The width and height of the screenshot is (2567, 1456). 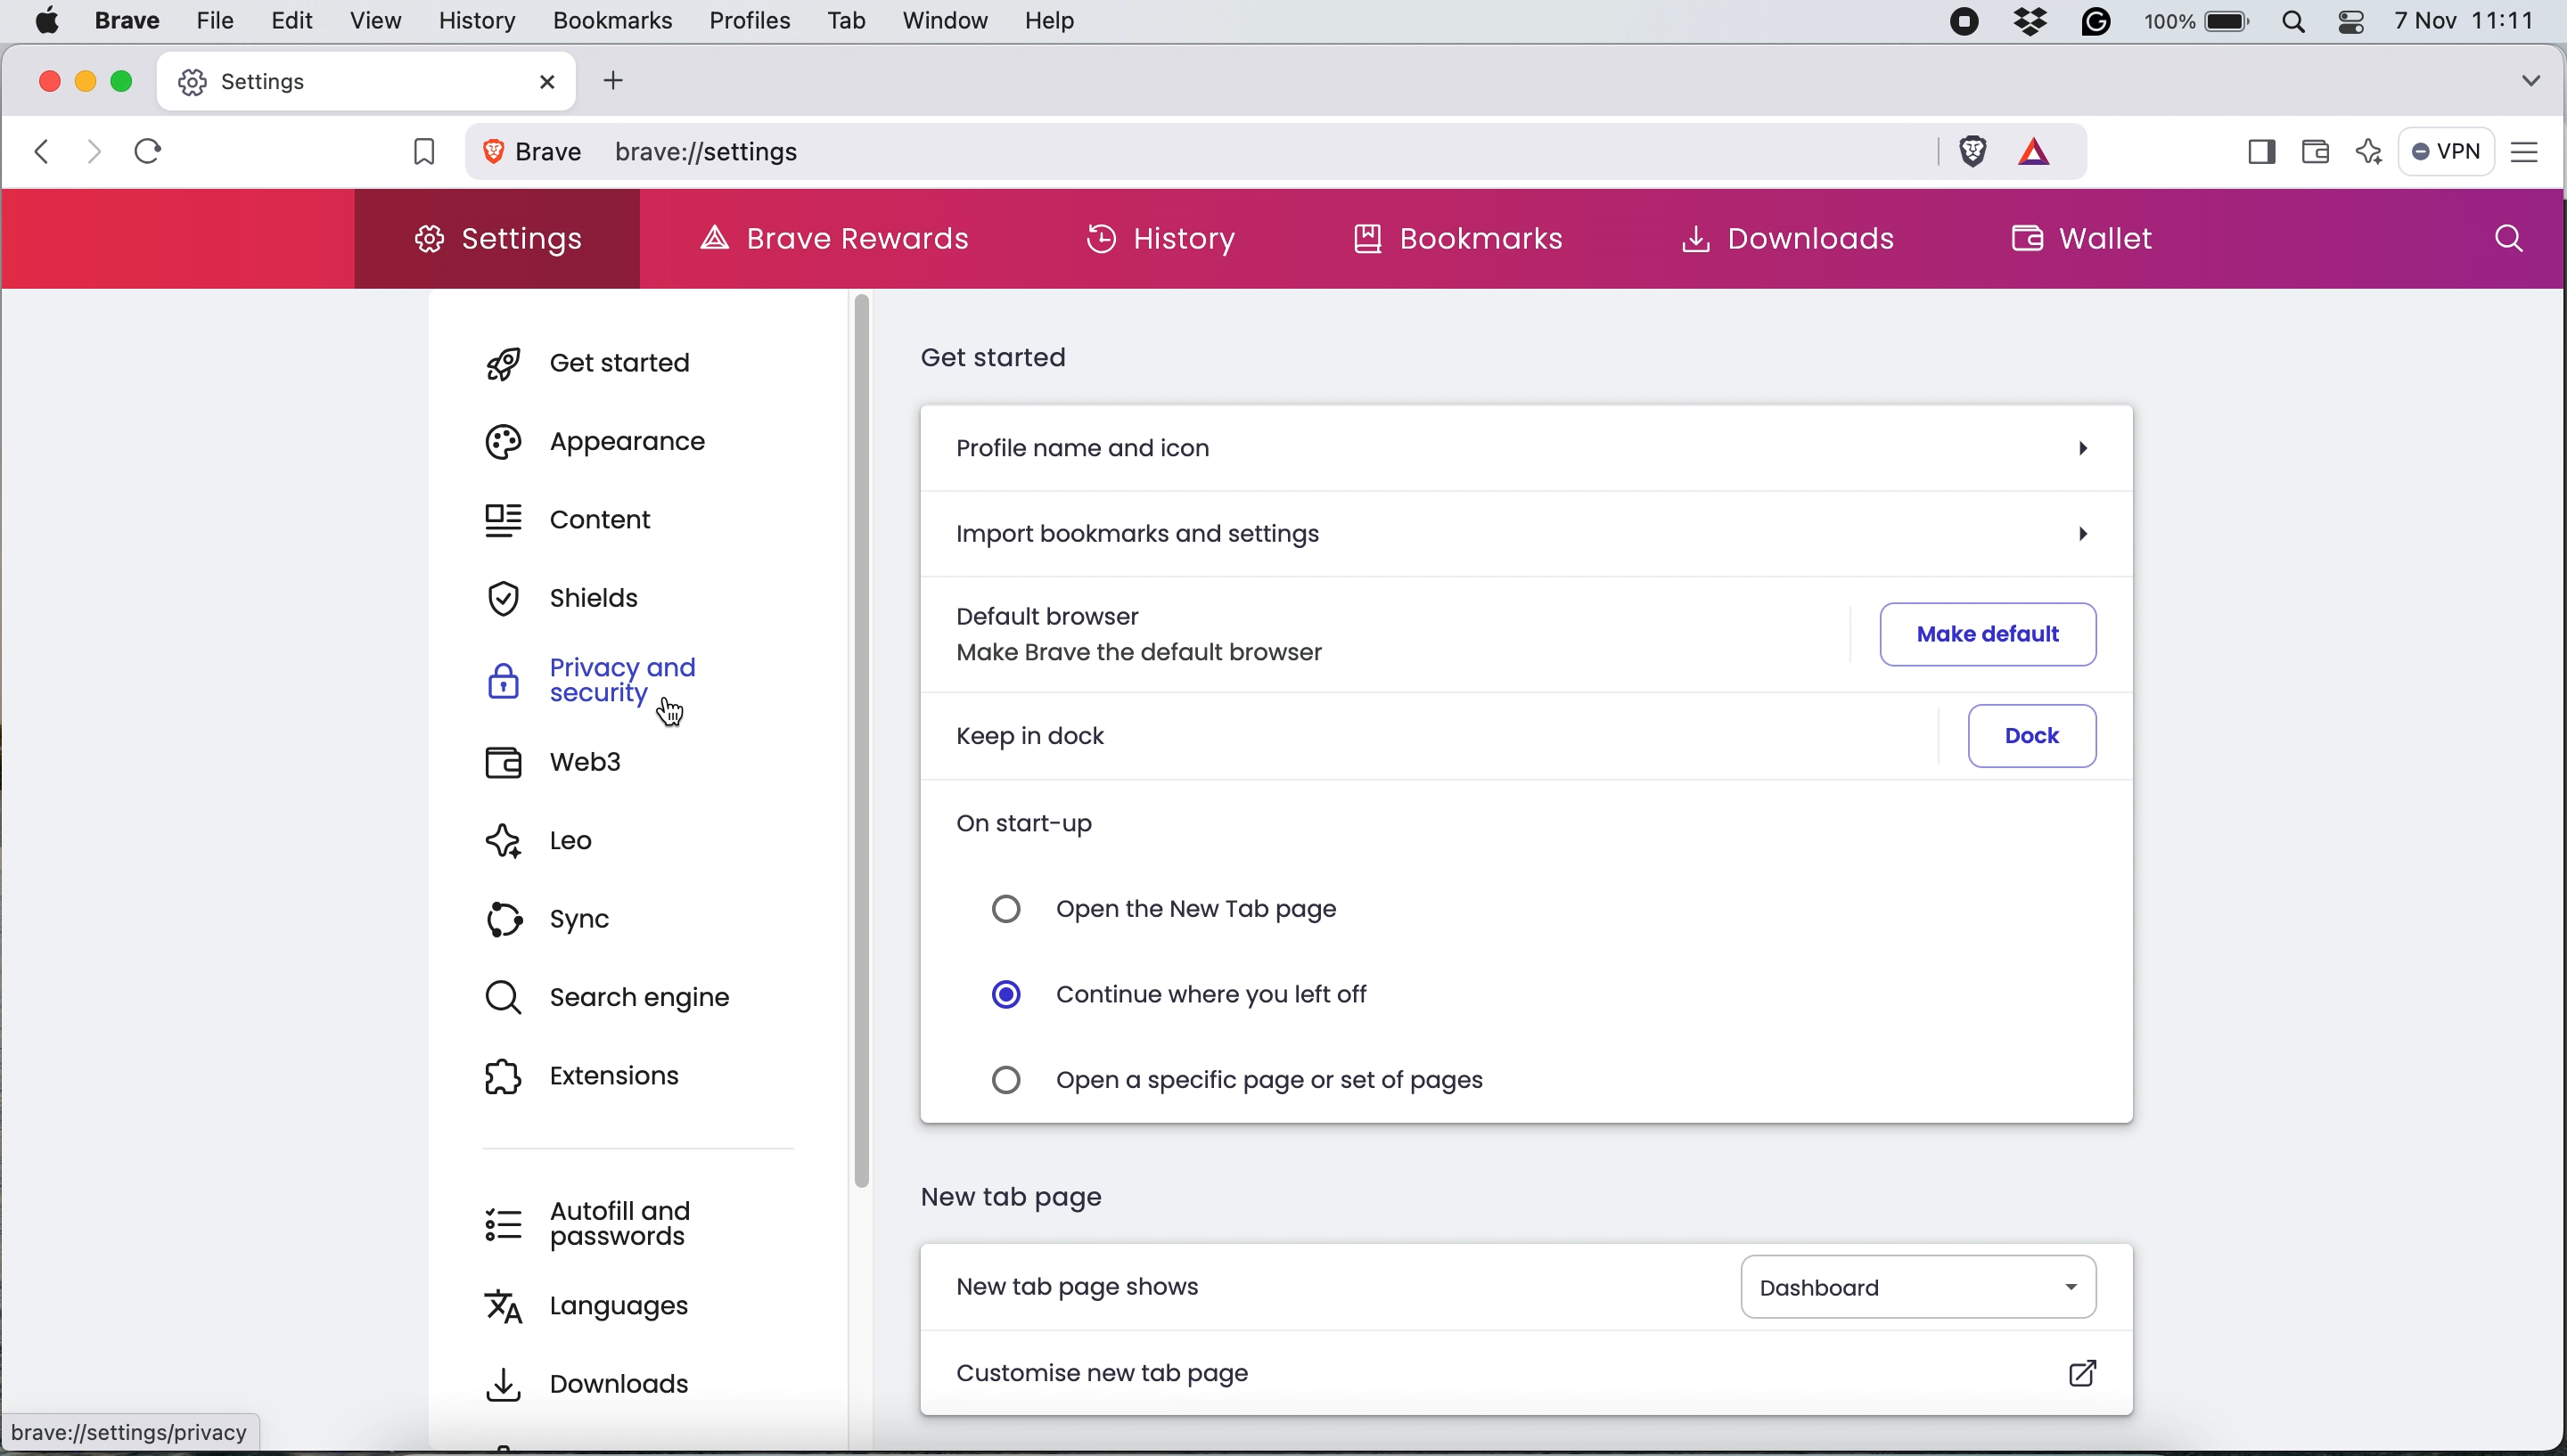 What do you see at coordinates (126, 80) in the screenshot?
I see `maximise` at bounding box center [126, 80].